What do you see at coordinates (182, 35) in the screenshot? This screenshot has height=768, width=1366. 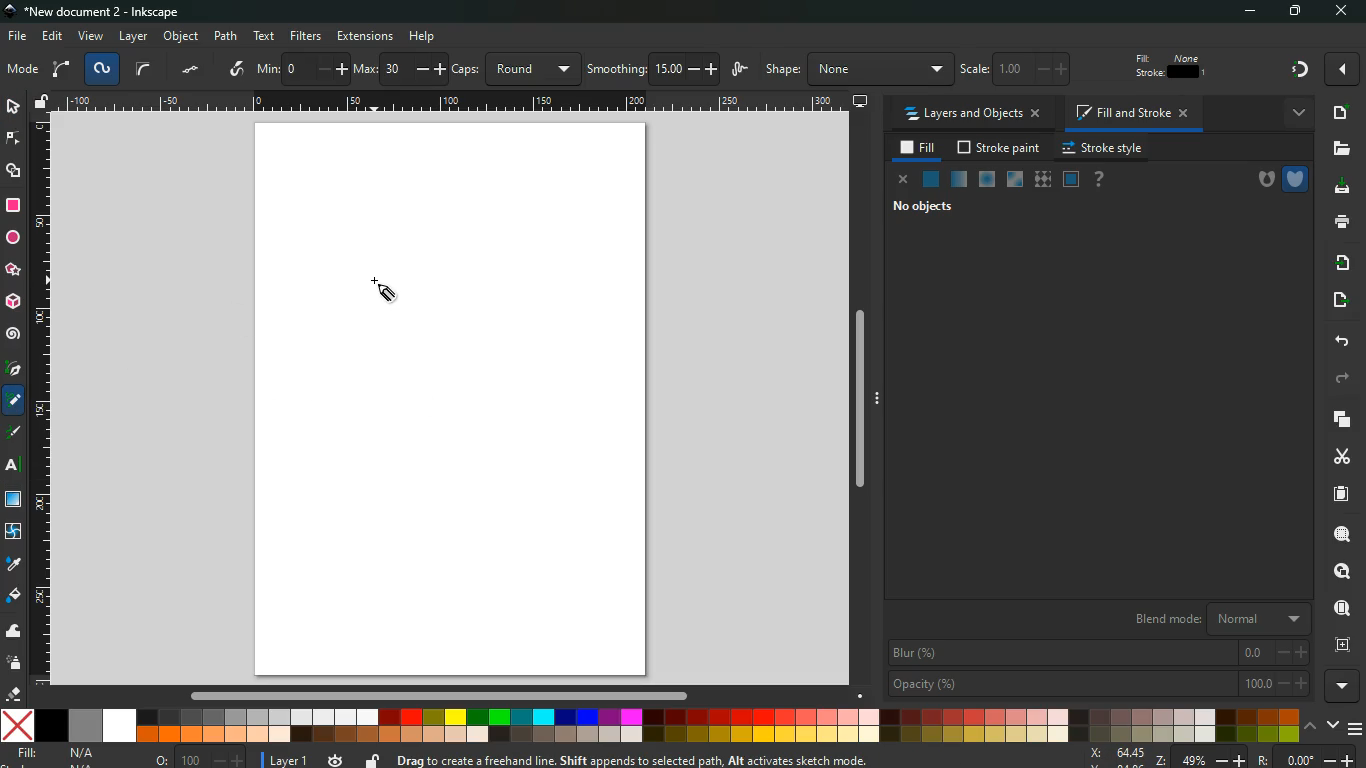 I see `object` at bounding box center [182, 35].